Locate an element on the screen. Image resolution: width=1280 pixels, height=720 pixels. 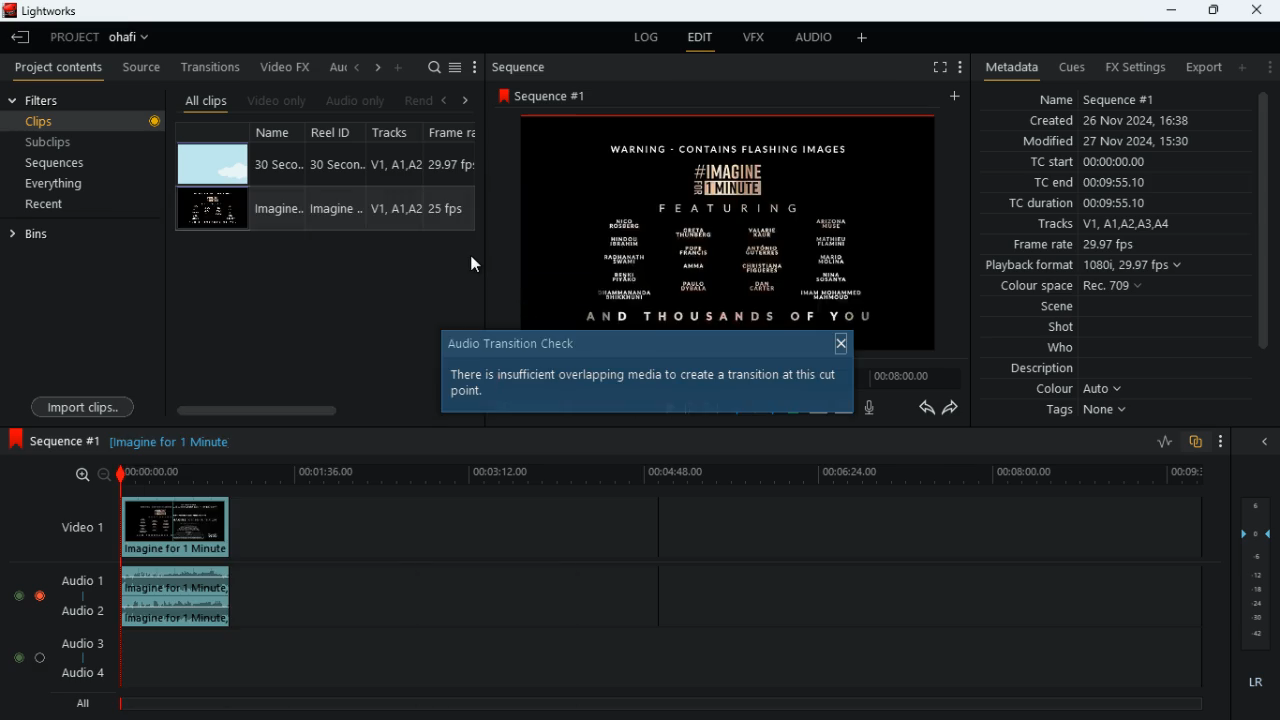
forward is located at coordinates (952, 409).